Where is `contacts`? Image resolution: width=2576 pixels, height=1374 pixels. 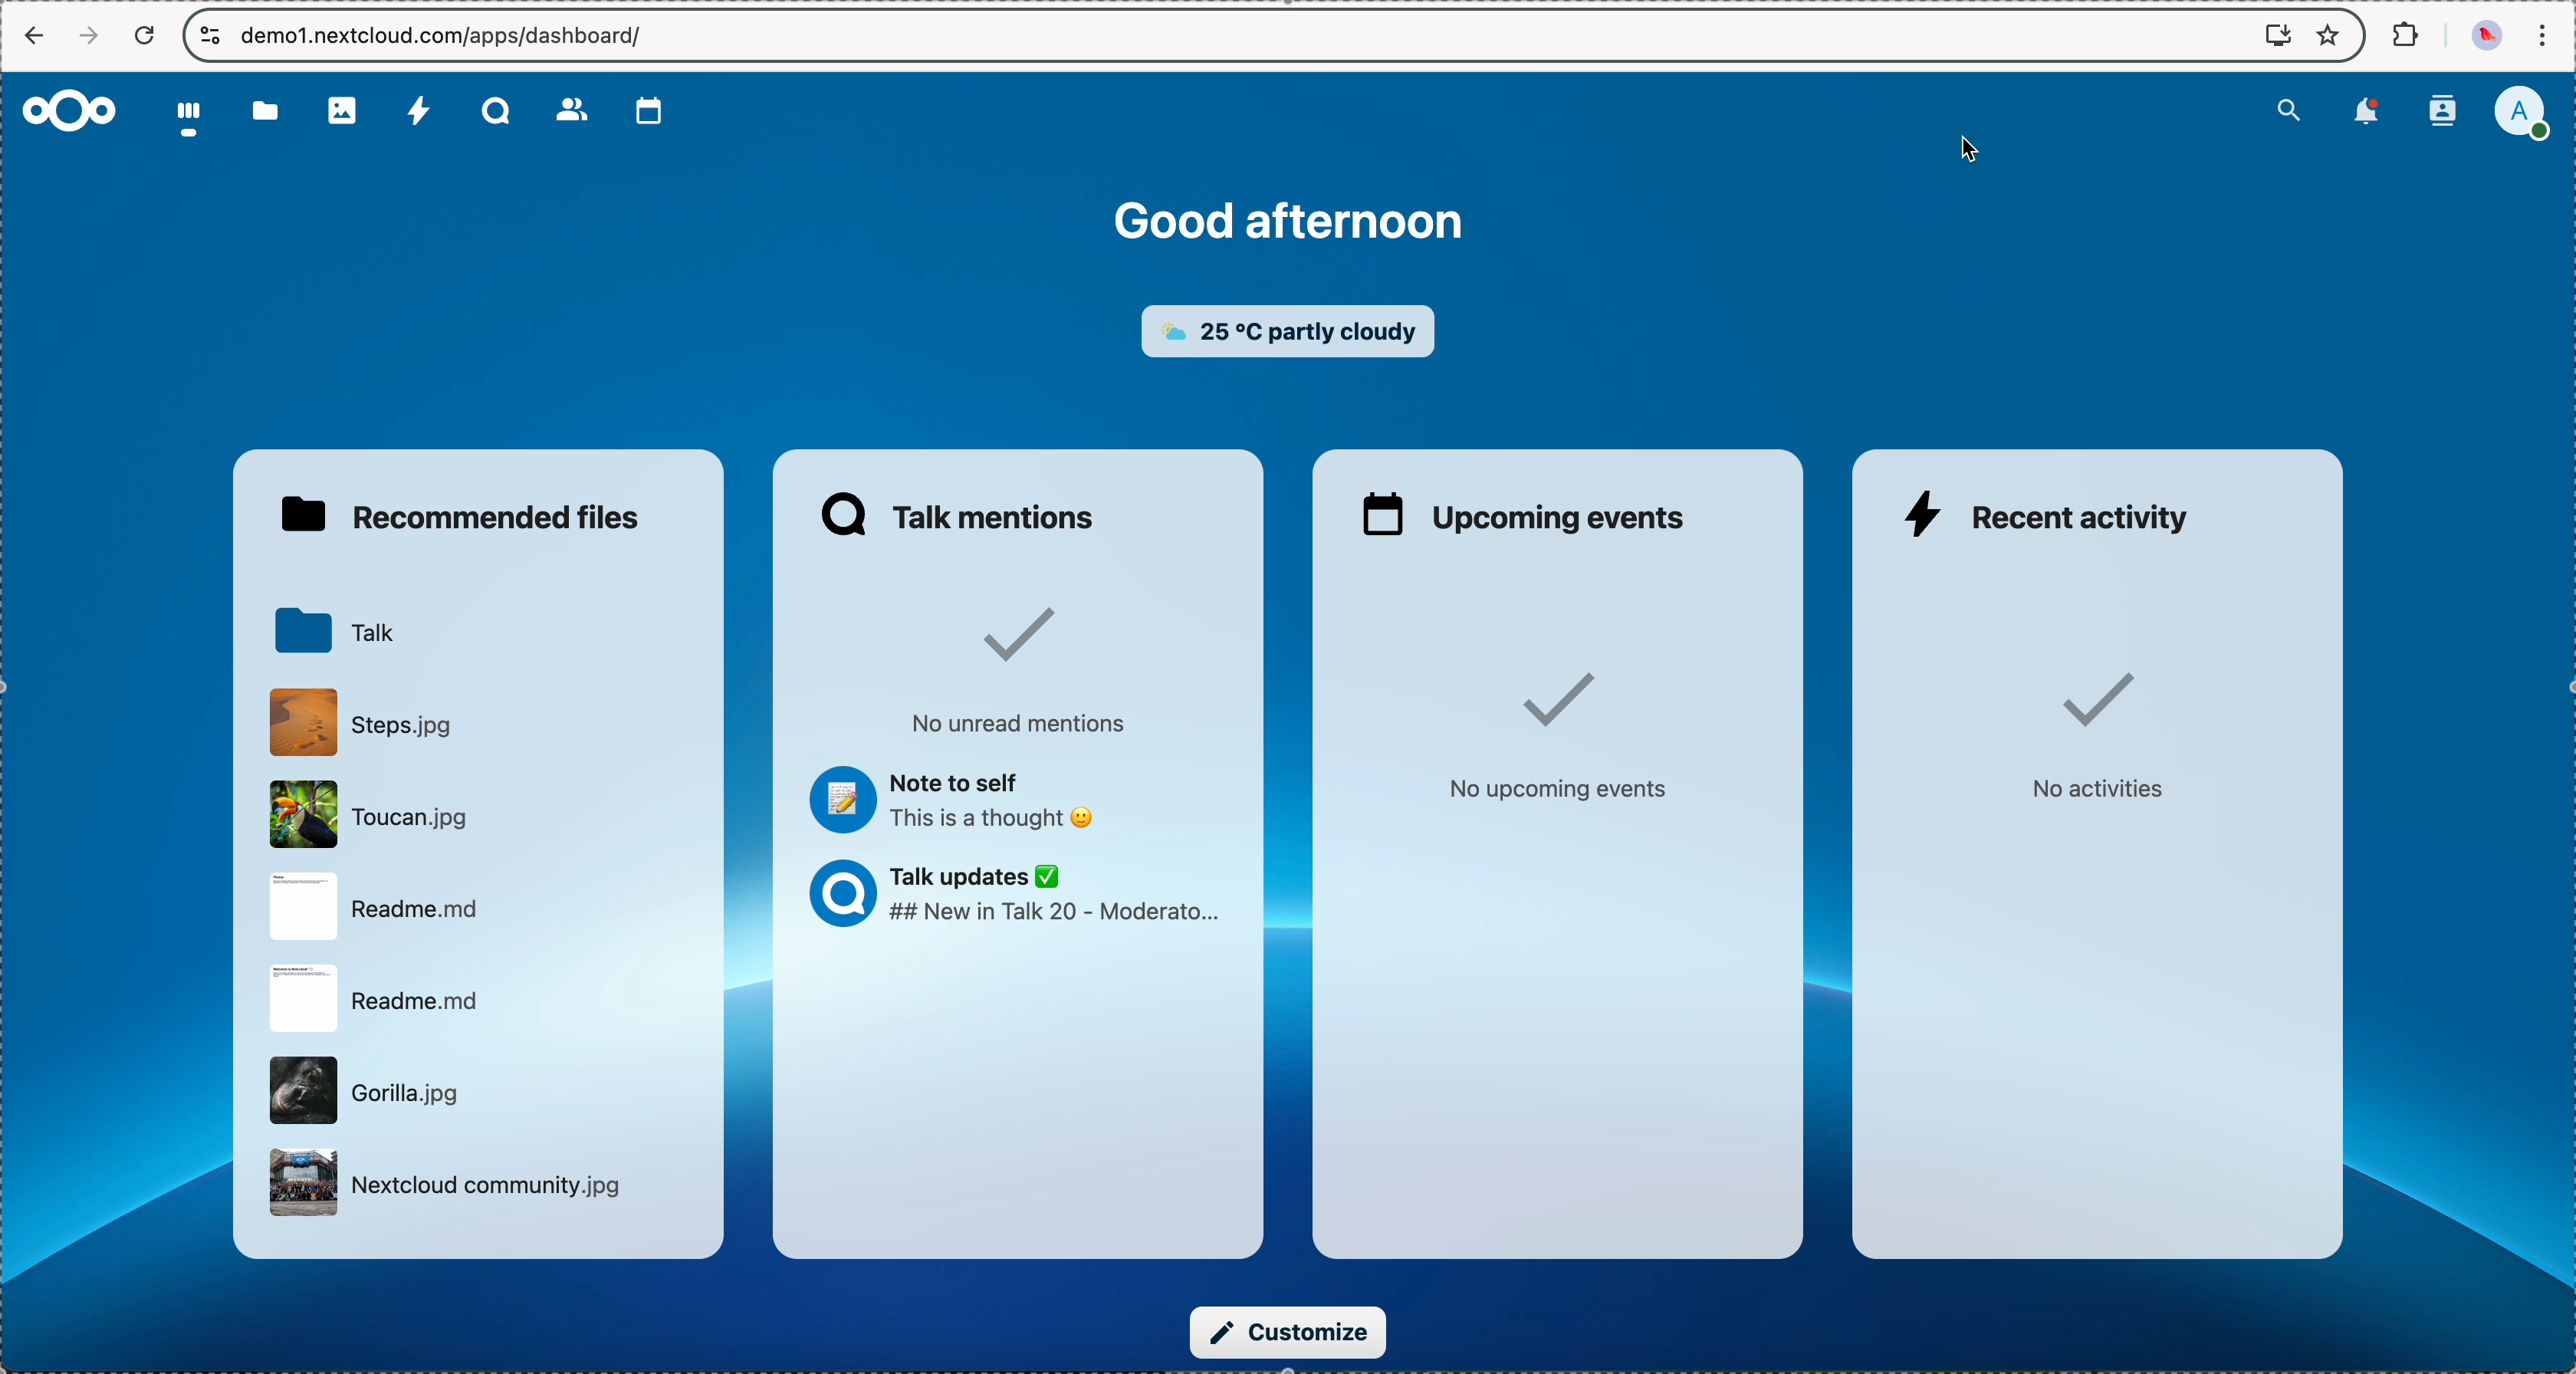 contacts is located at coordinates (570, 111).